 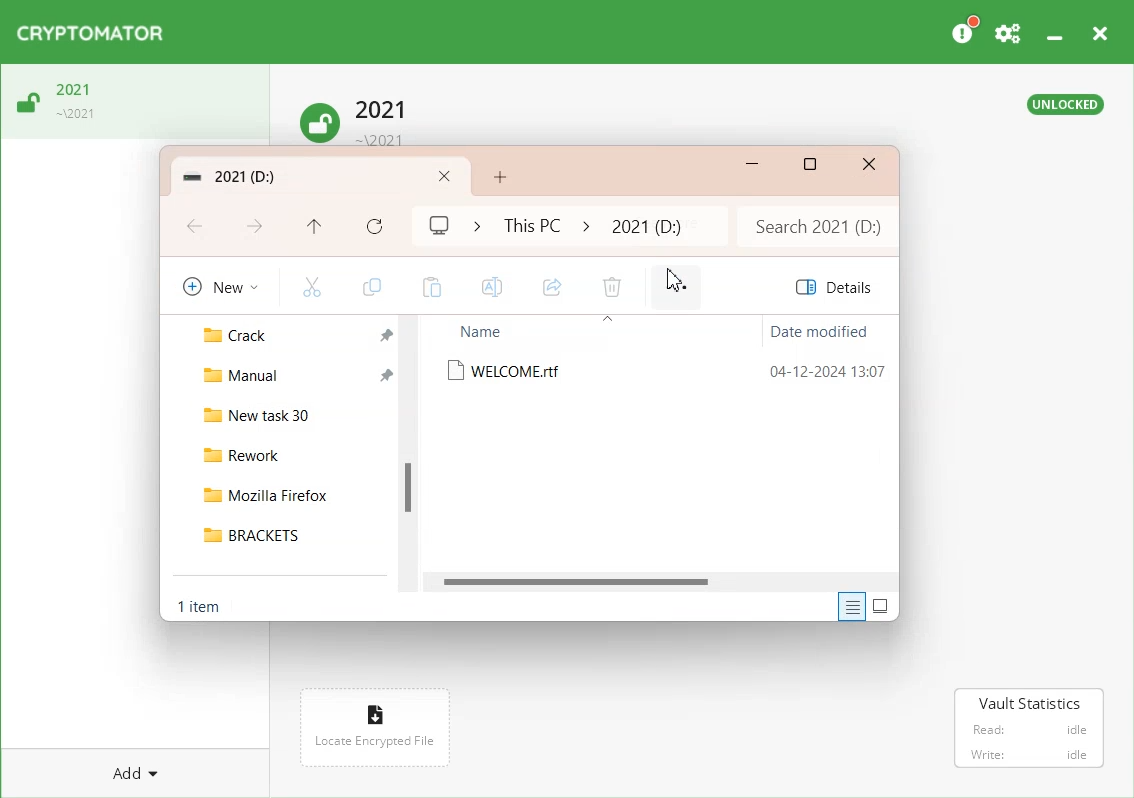 I want to click on Maximize, so click(x=808, y=164).